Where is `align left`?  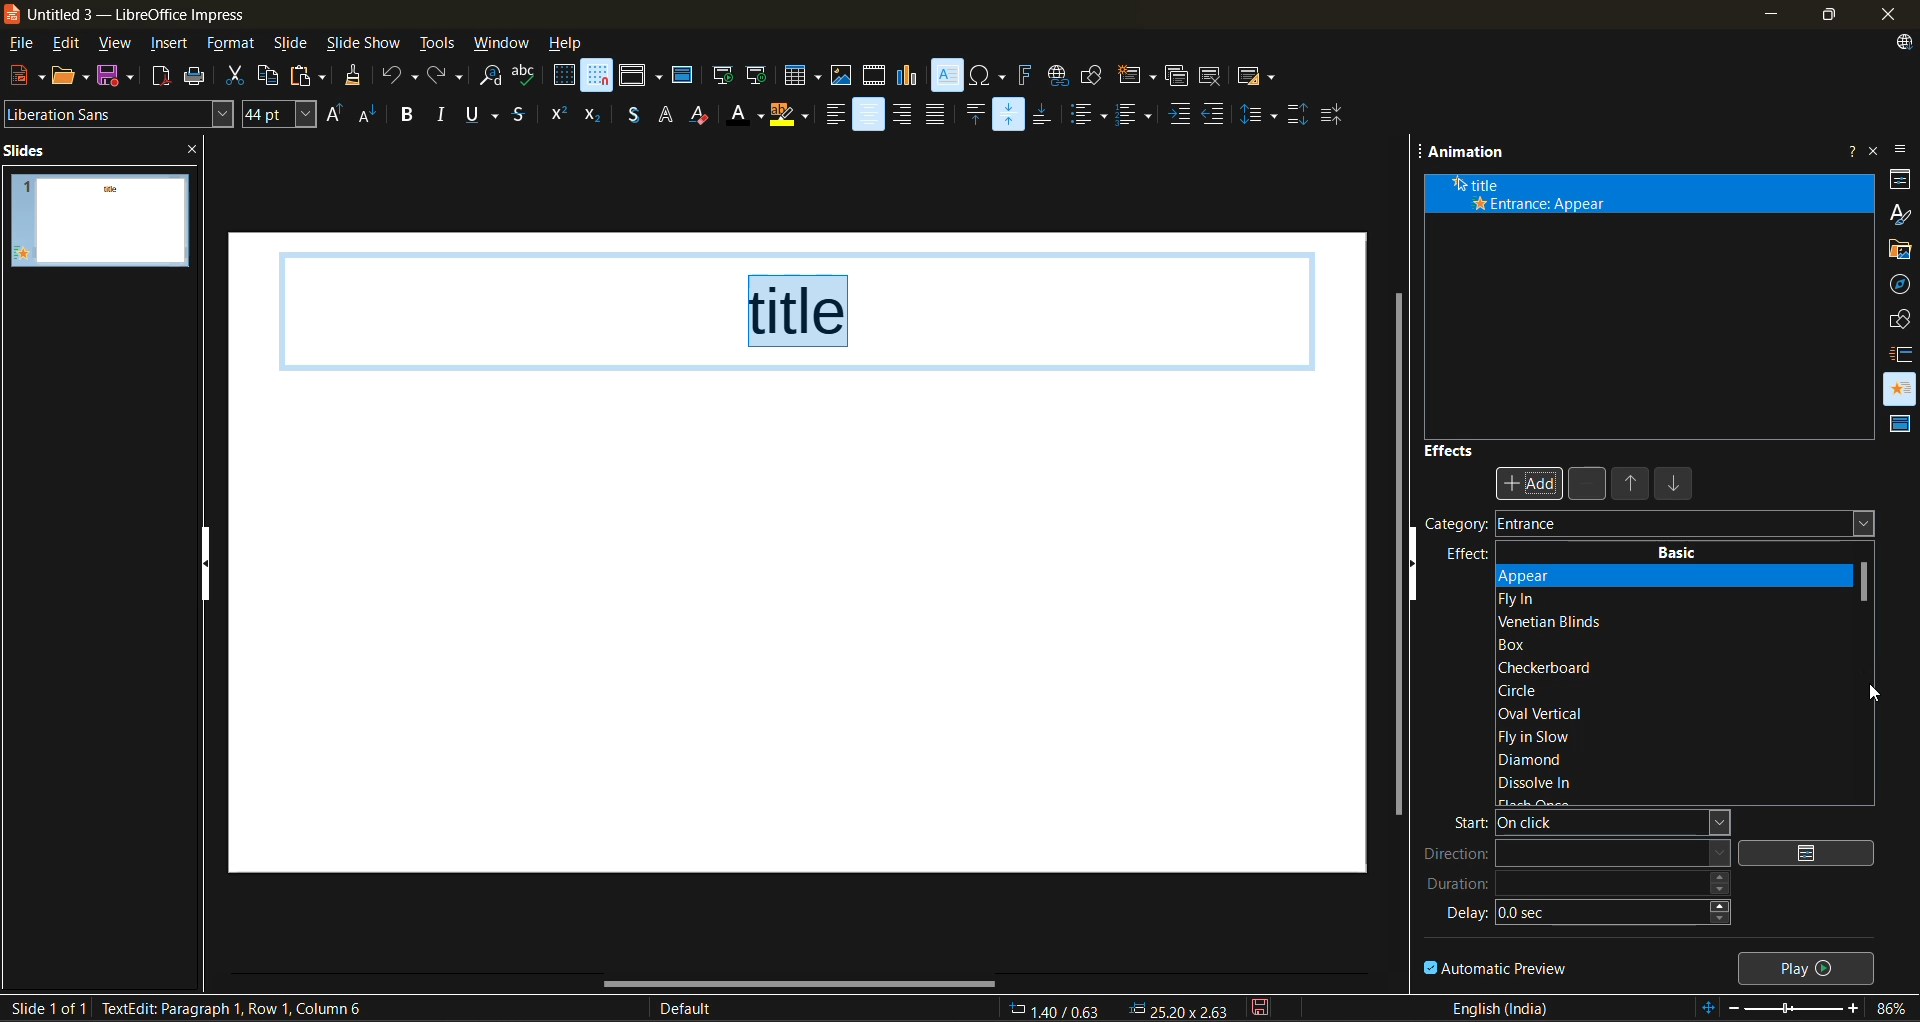
align left is located at coordinates (832, 118).